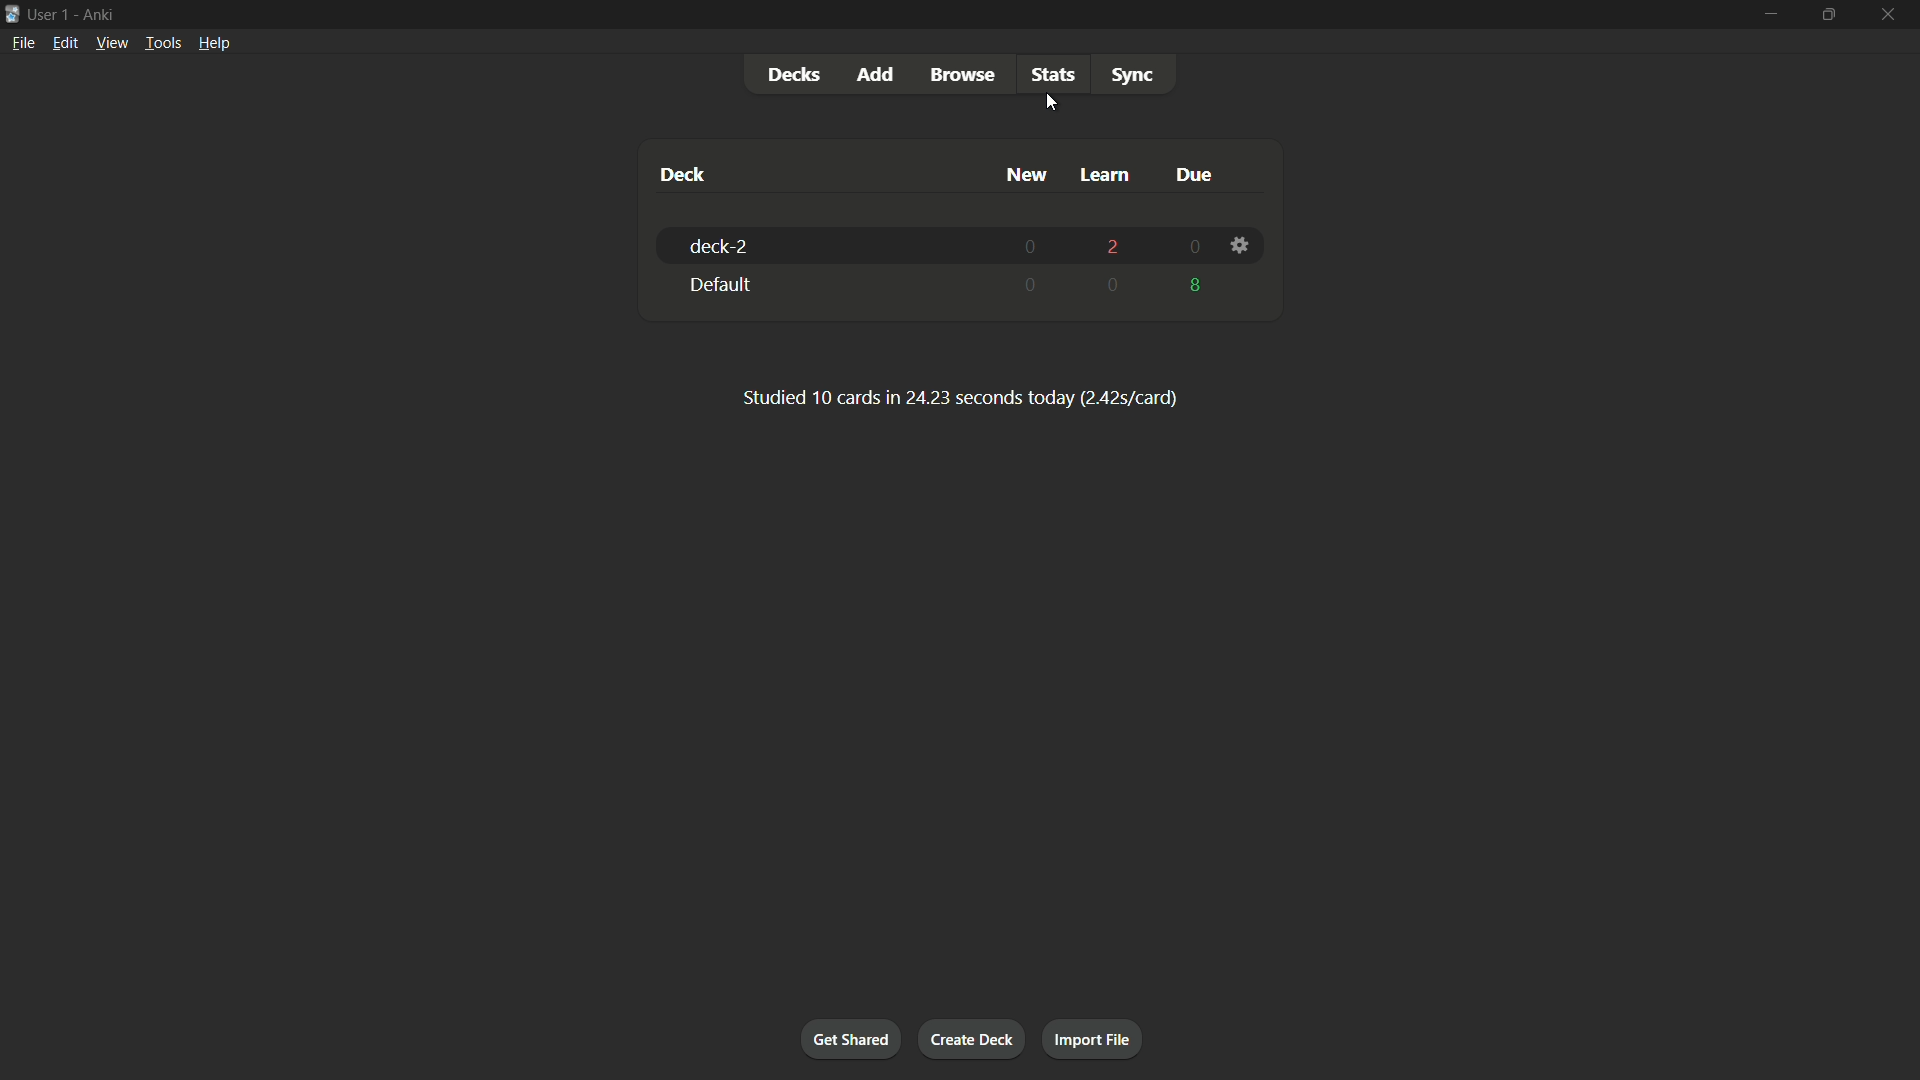 Image resolution: width=1920 pixels, height=1080 pixels. Describe the element at coordinates (12, 15) in the screenshot. I see `Logo` at that location.